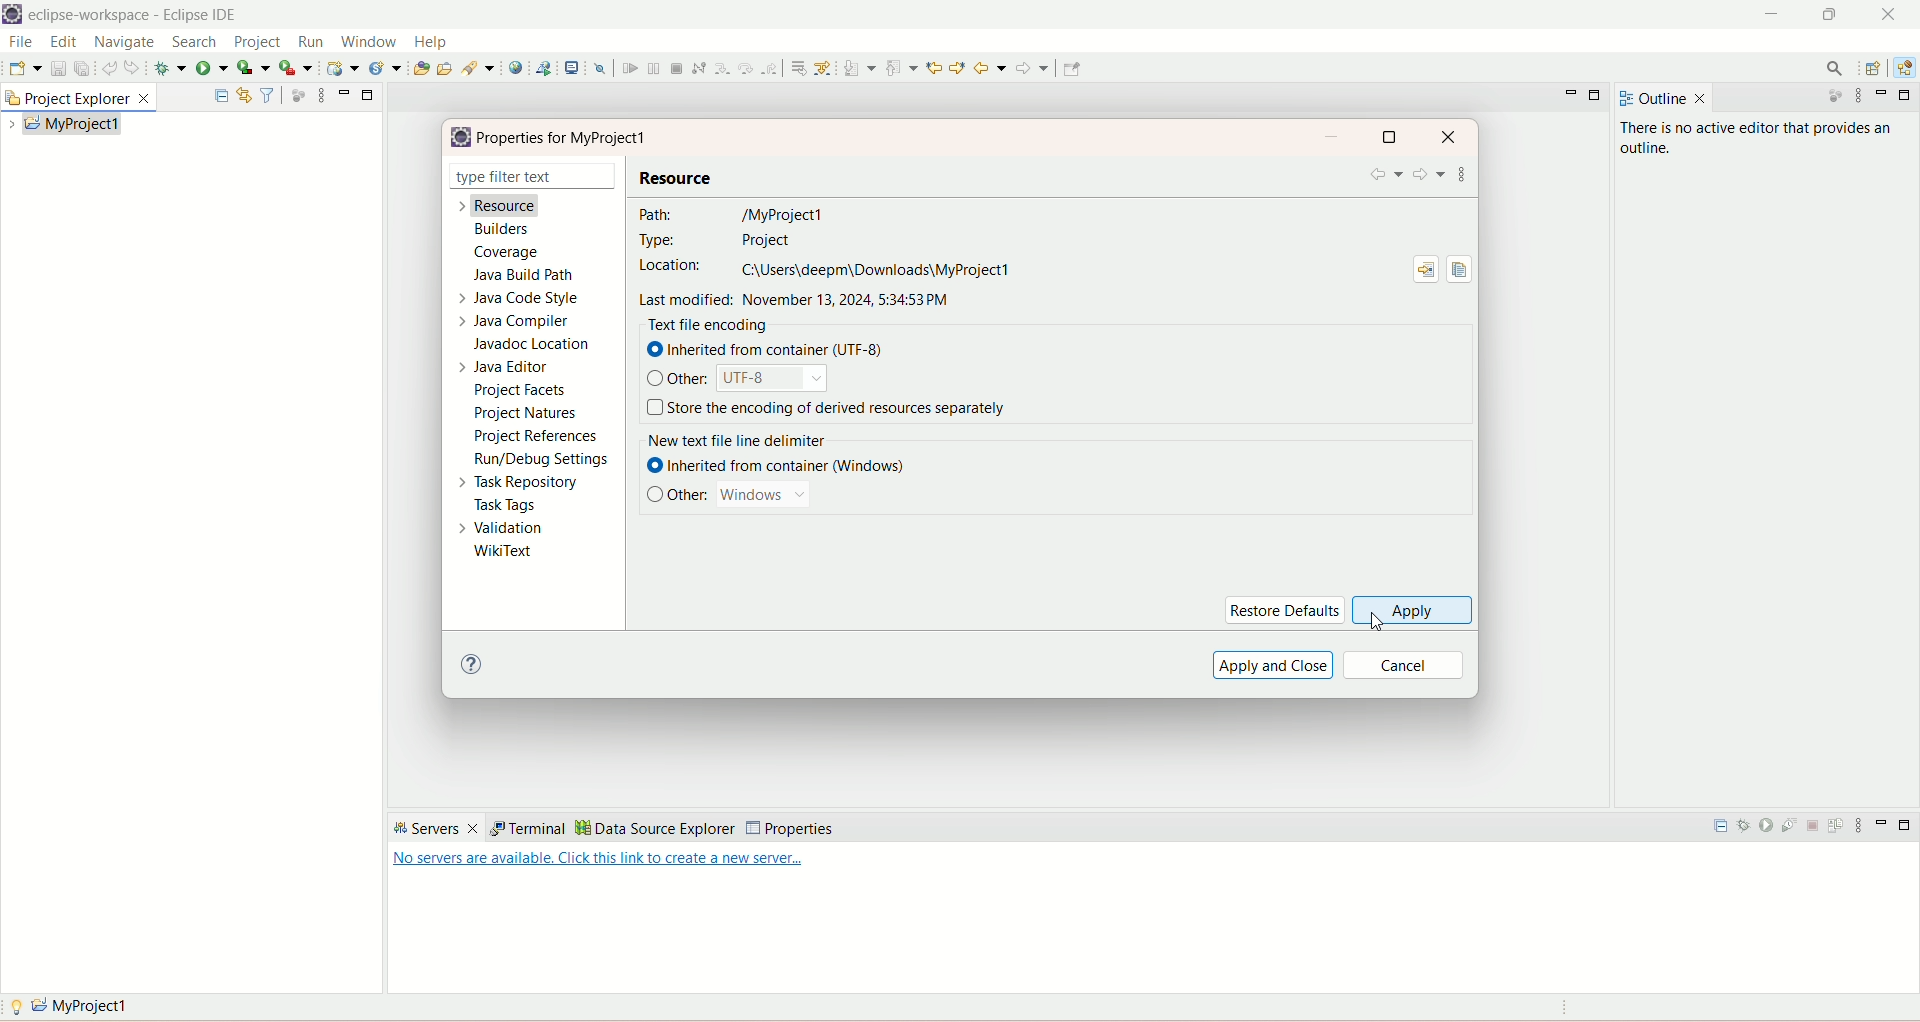  I want to click on minimize, so click(1880, 829).